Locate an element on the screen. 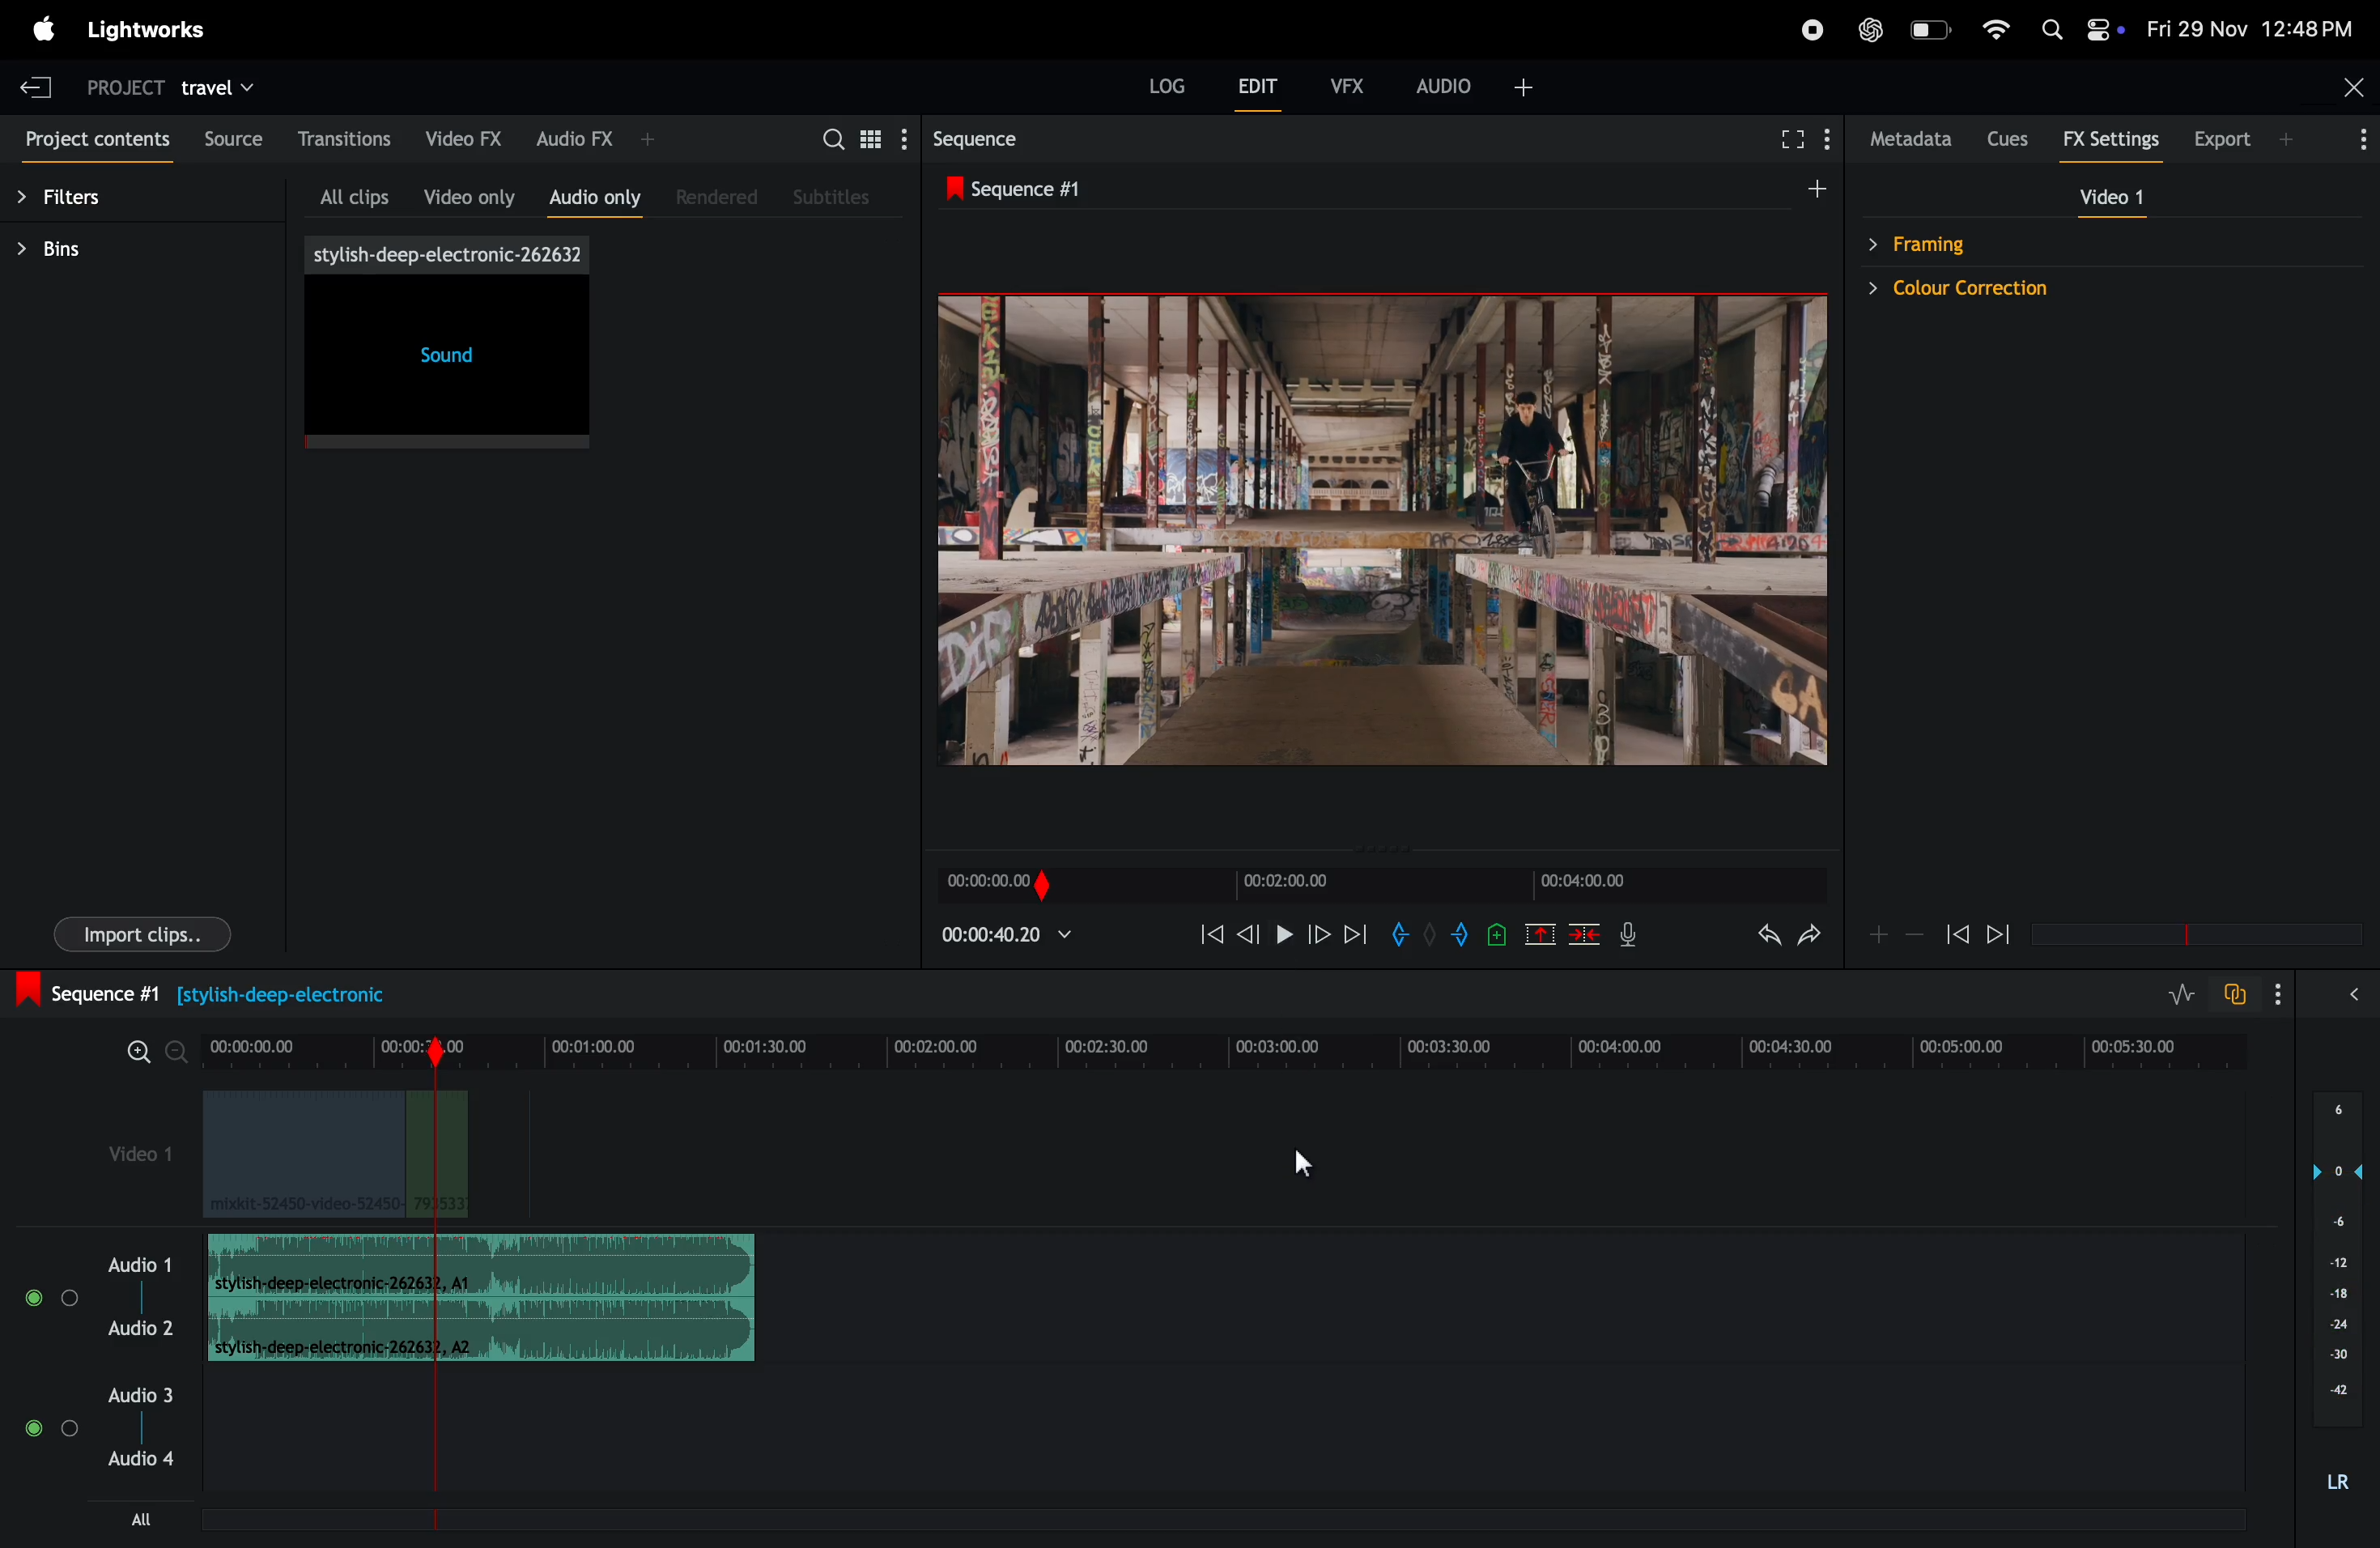 Image resolution: width=2380 pixels, height=1548 pixels. show settings menu is located at coordinates (902, 138).